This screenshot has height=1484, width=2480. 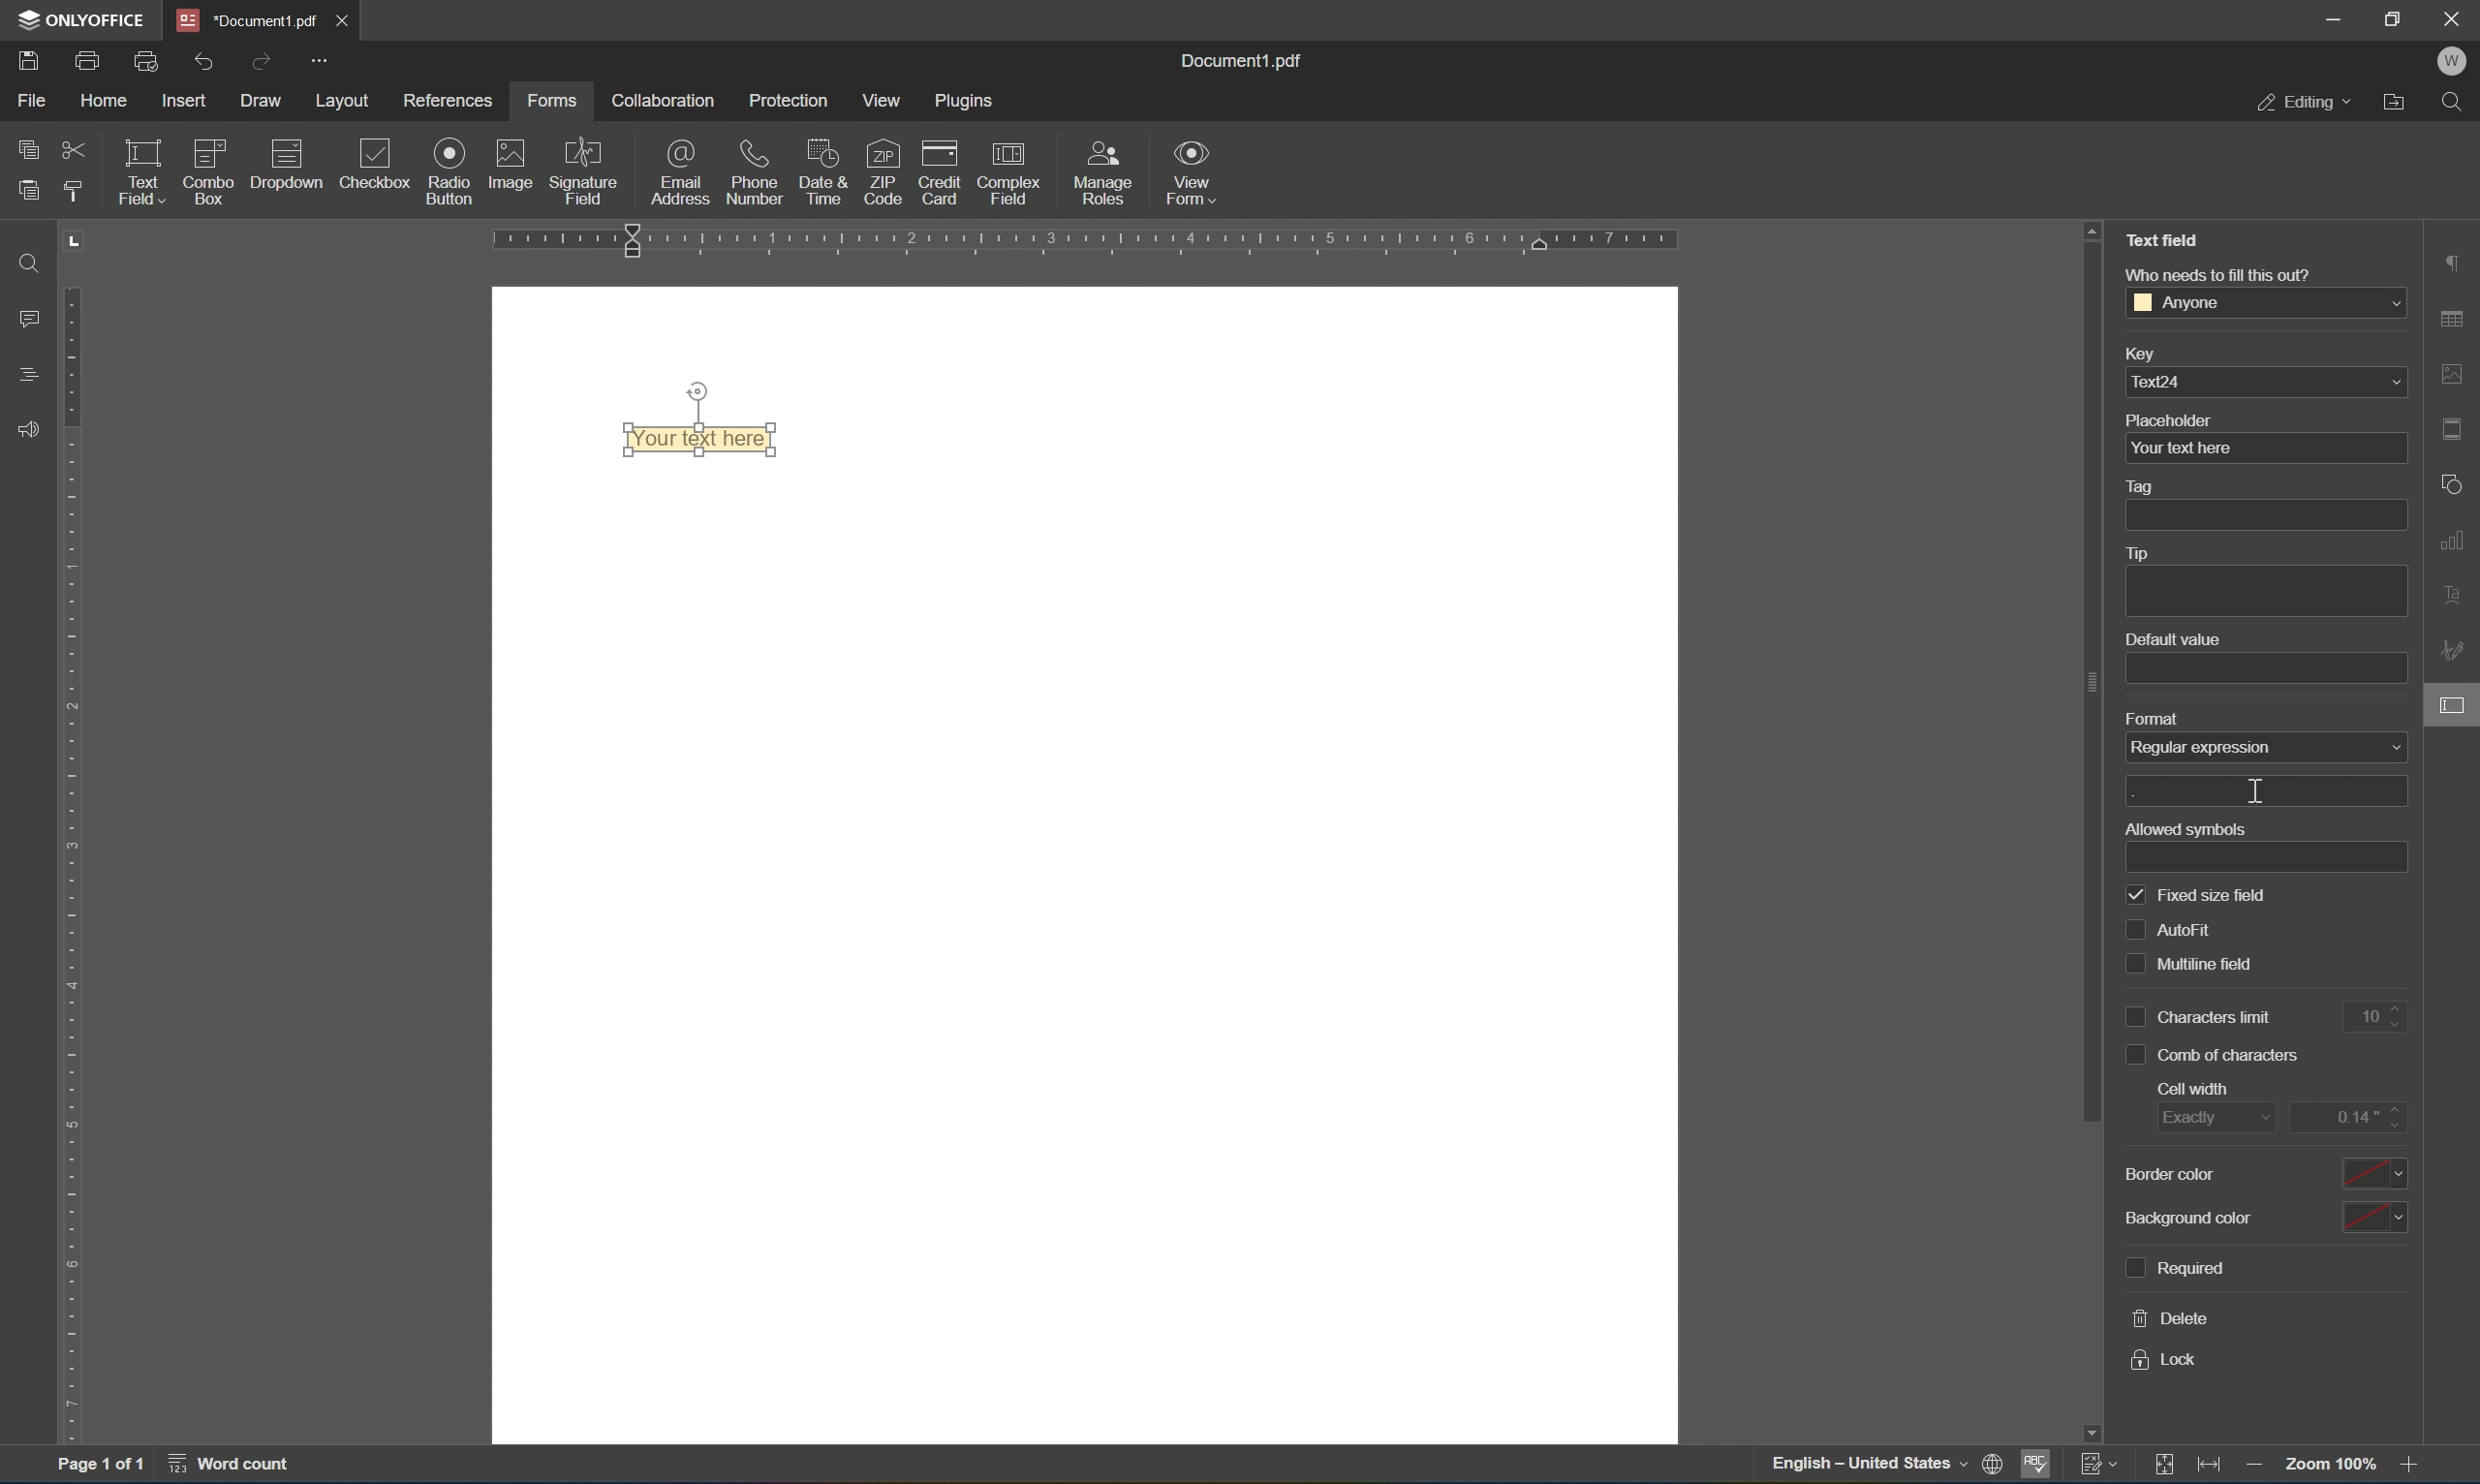 What do you see at coordinates (29, 144) in the screenshot?
I see `copy` at bounding box center [29, 144].